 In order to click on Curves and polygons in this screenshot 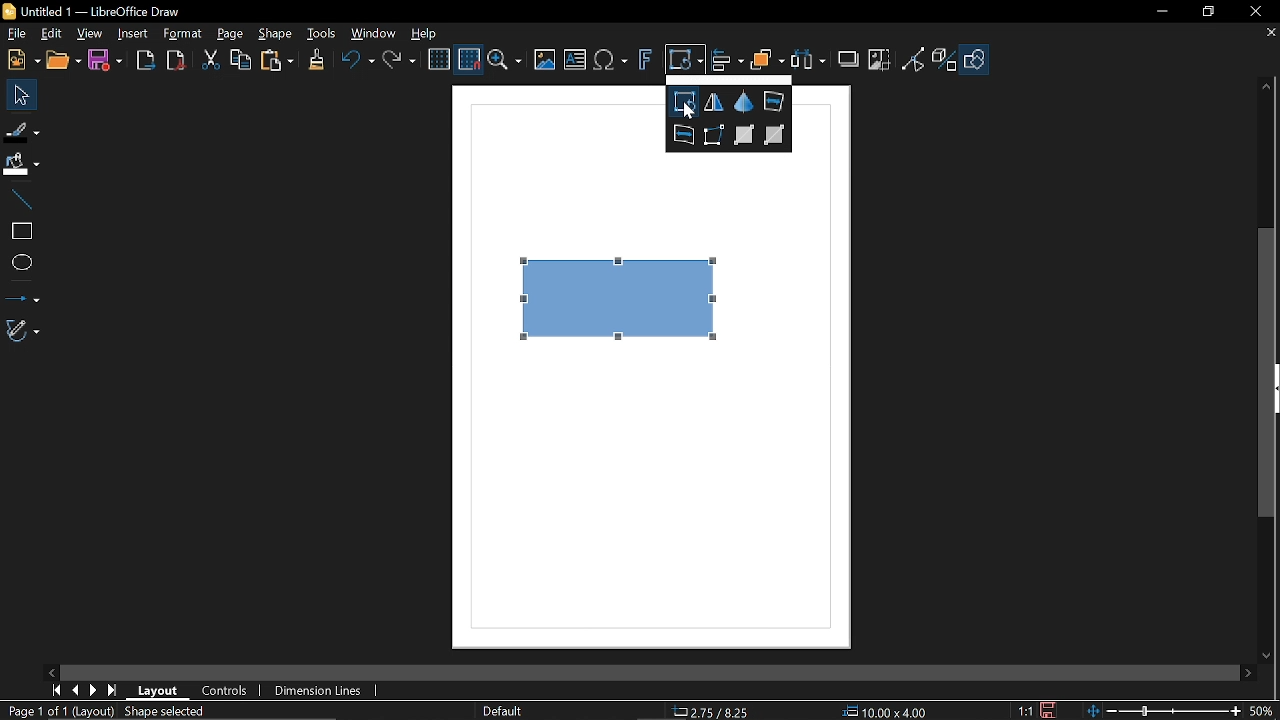, I will do `click(23, 330)`.